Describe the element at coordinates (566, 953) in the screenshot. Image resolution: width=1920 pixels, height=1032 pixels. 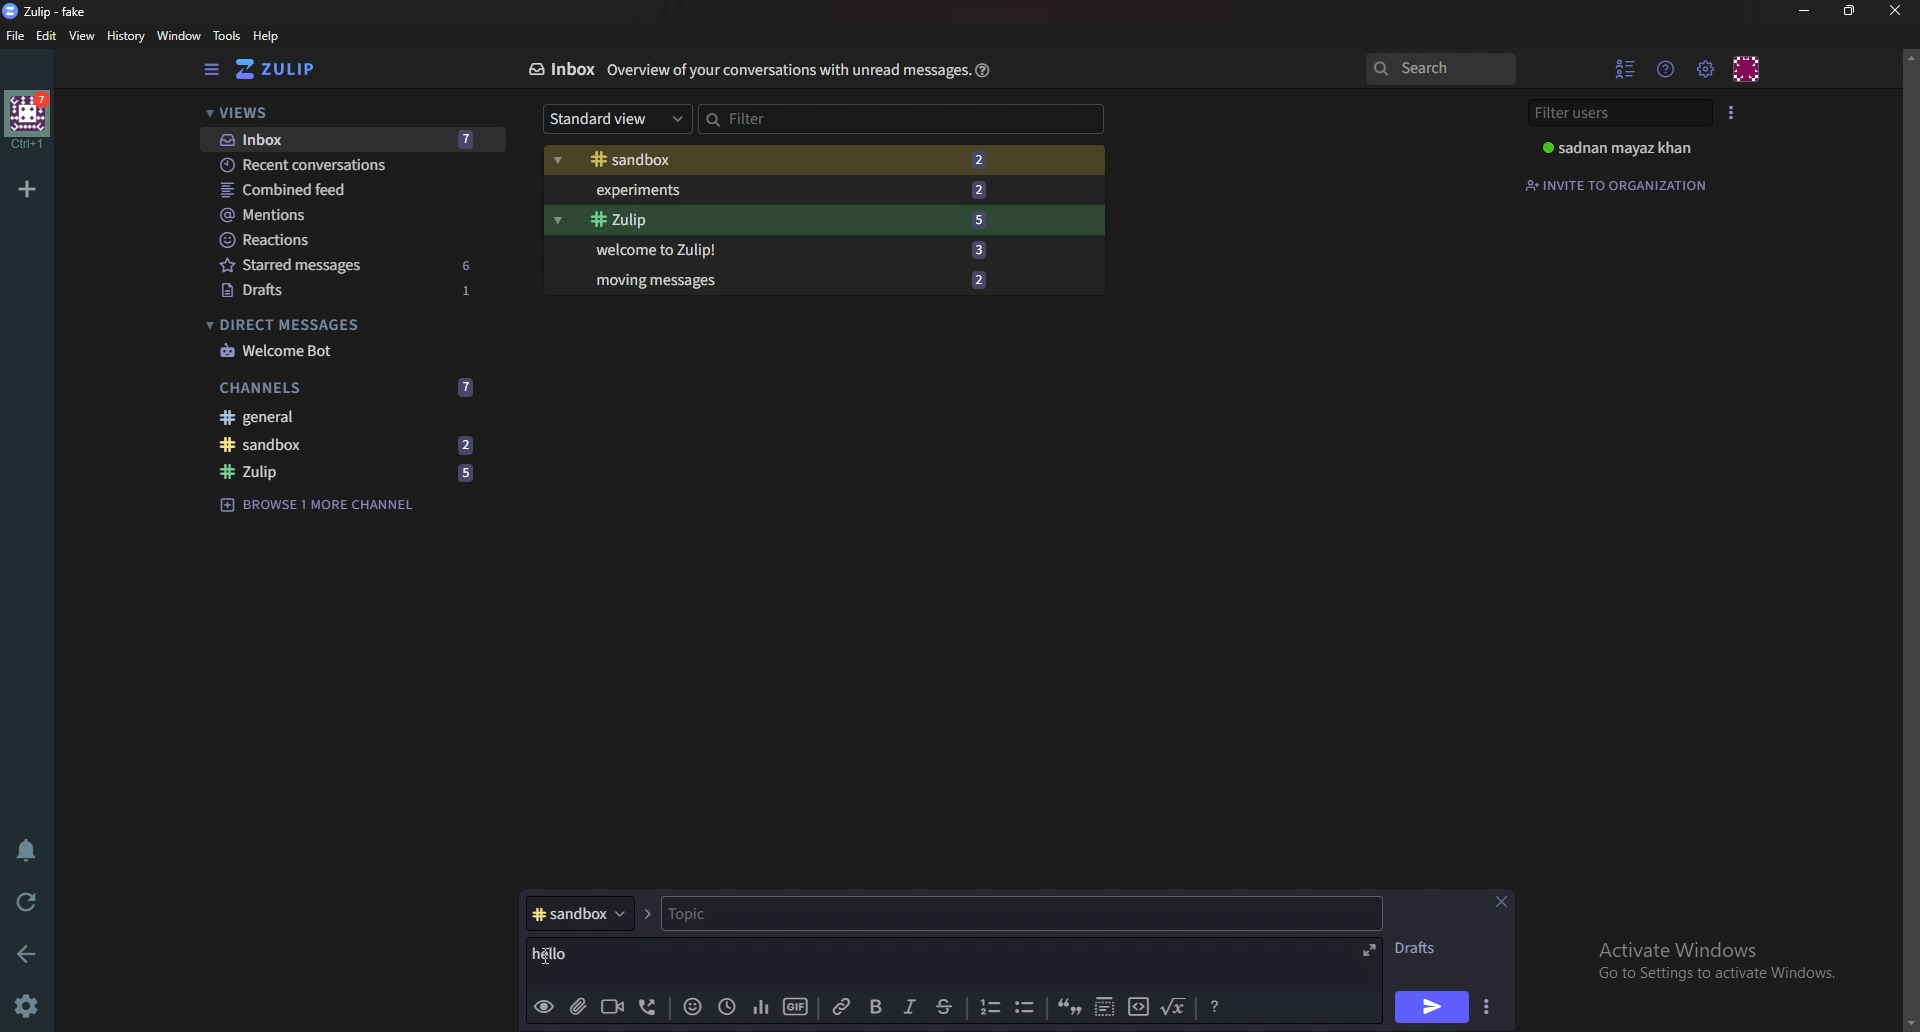
I see `hello` at that location.